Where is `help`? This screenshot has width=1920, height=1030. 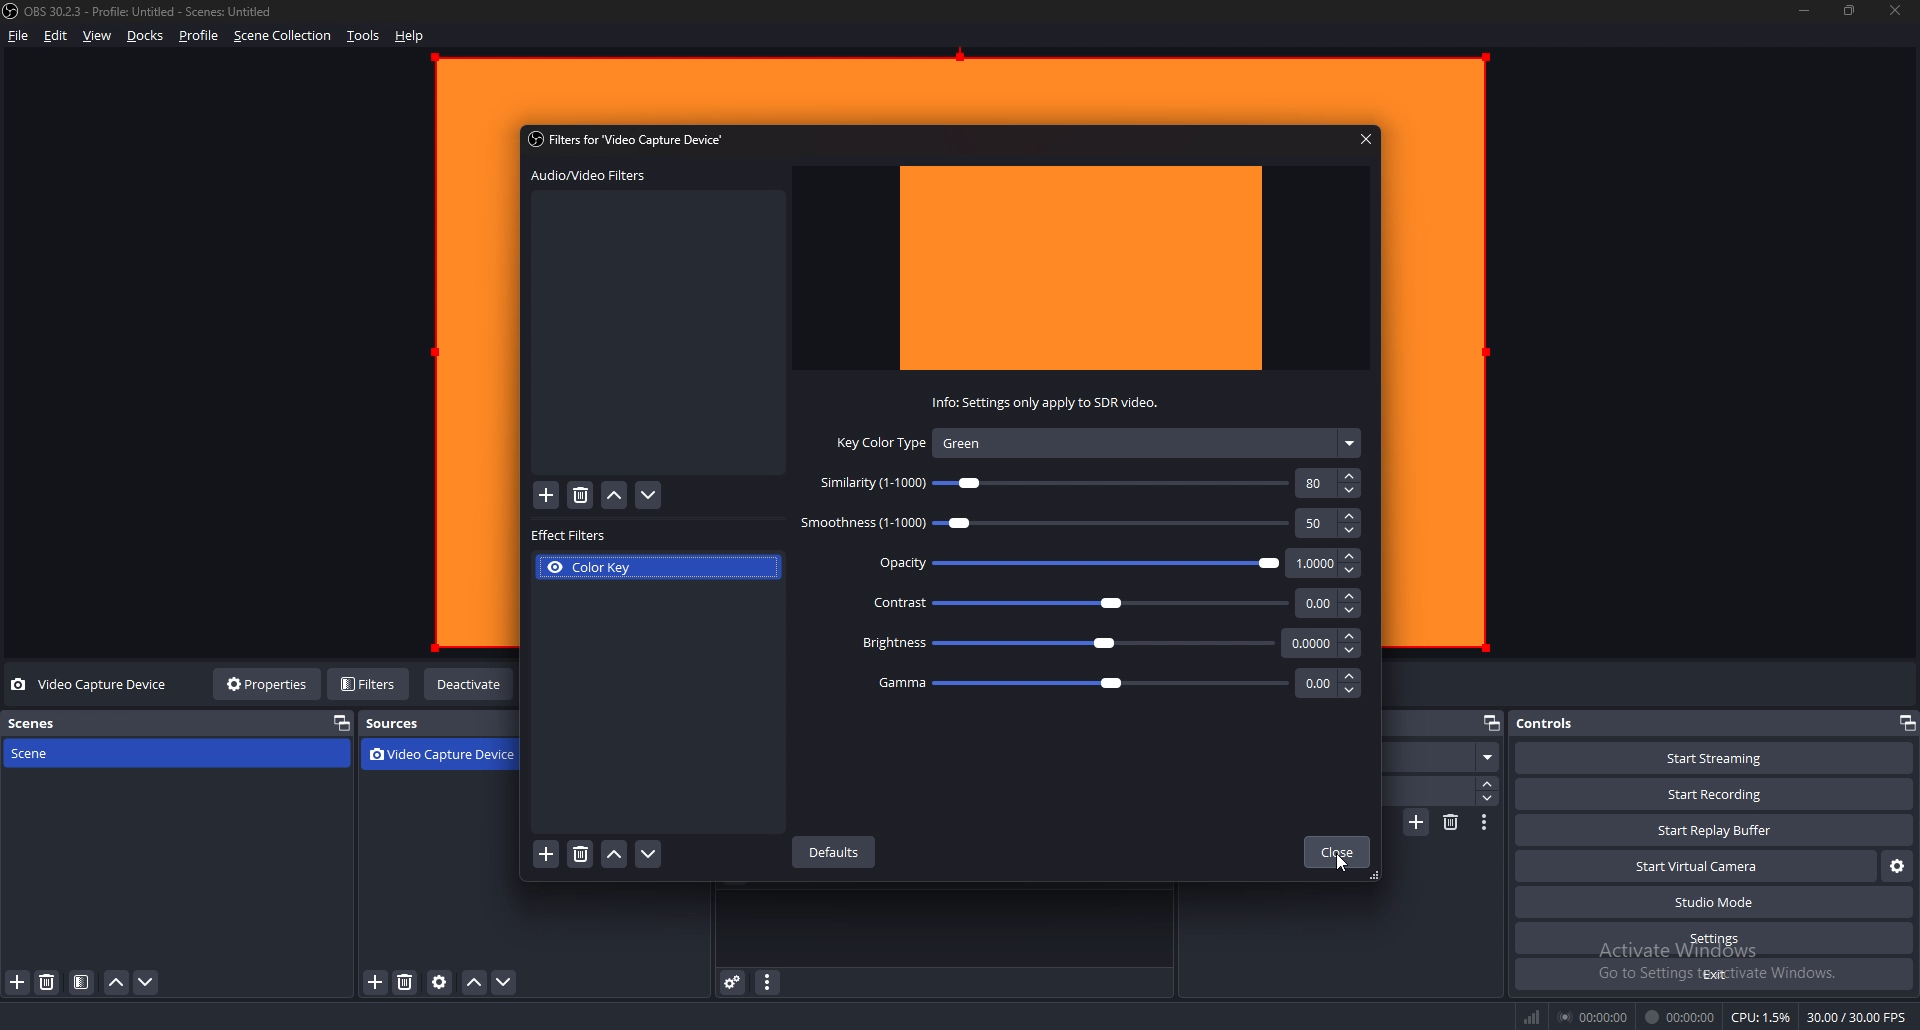 help is located at coordinates (410, 36).